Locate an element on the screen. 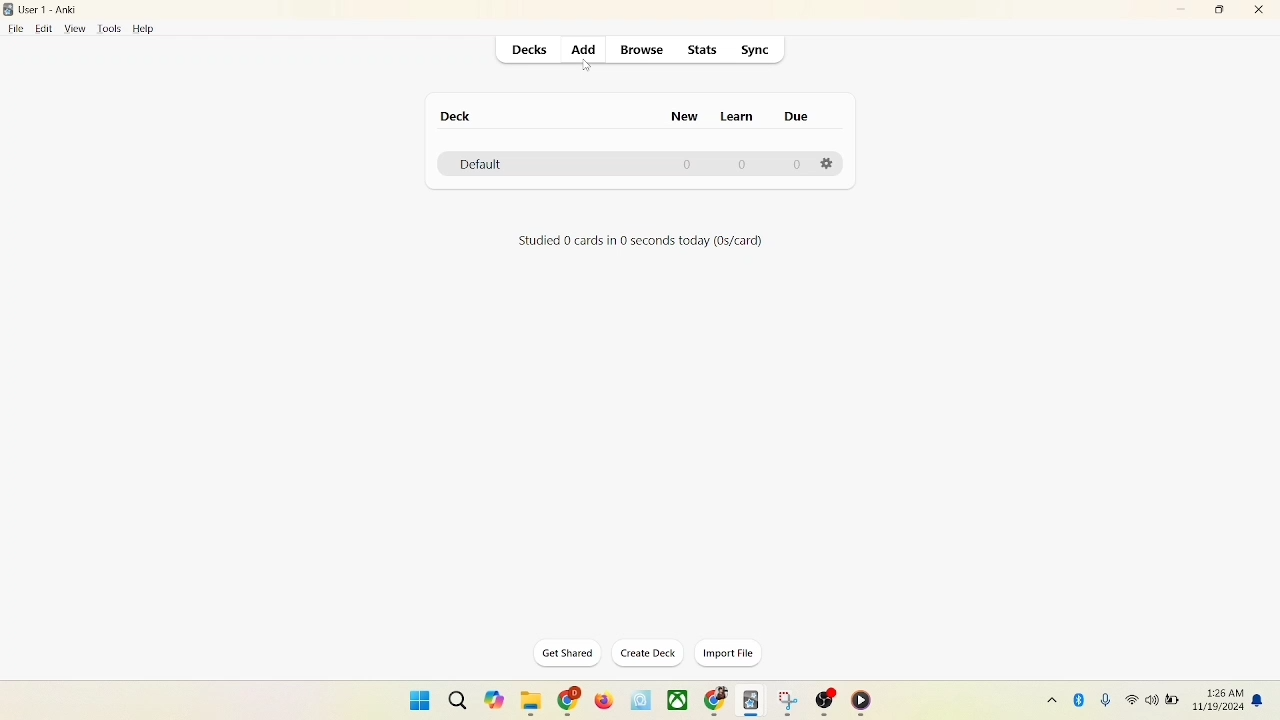 The image size is (1280, 720). speaker is located at coordinates (1151, 699).